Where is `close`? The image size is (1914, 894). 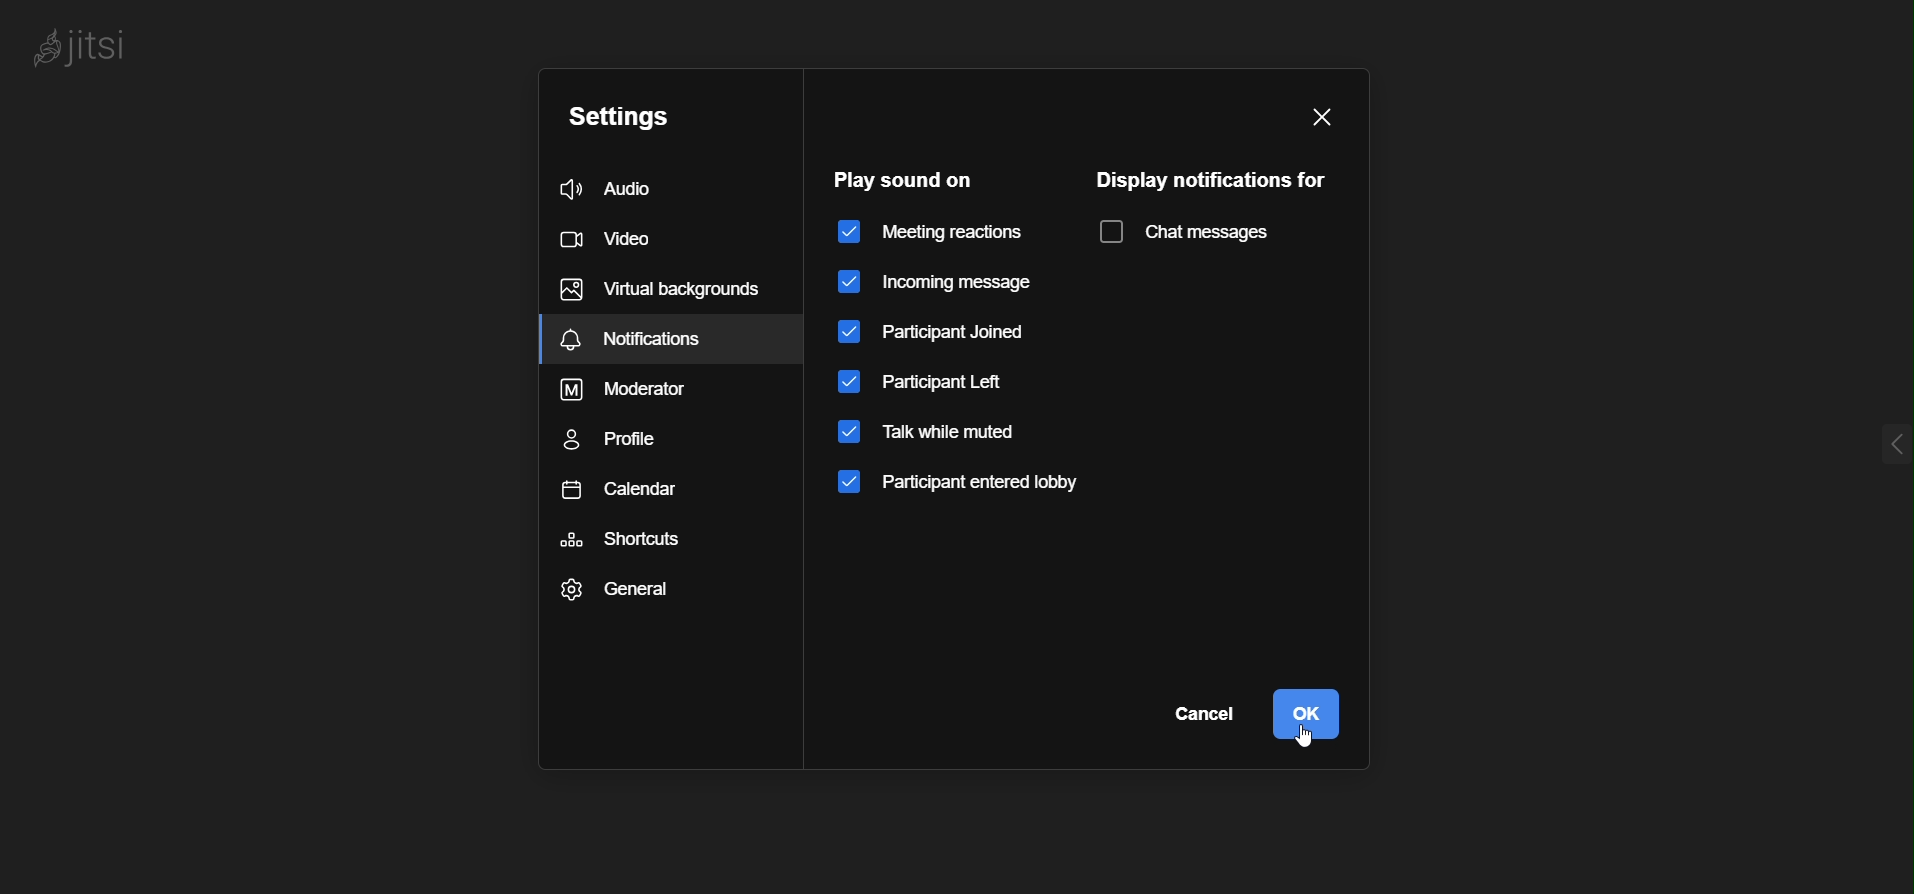 close is located at coordinates (1320, 117).